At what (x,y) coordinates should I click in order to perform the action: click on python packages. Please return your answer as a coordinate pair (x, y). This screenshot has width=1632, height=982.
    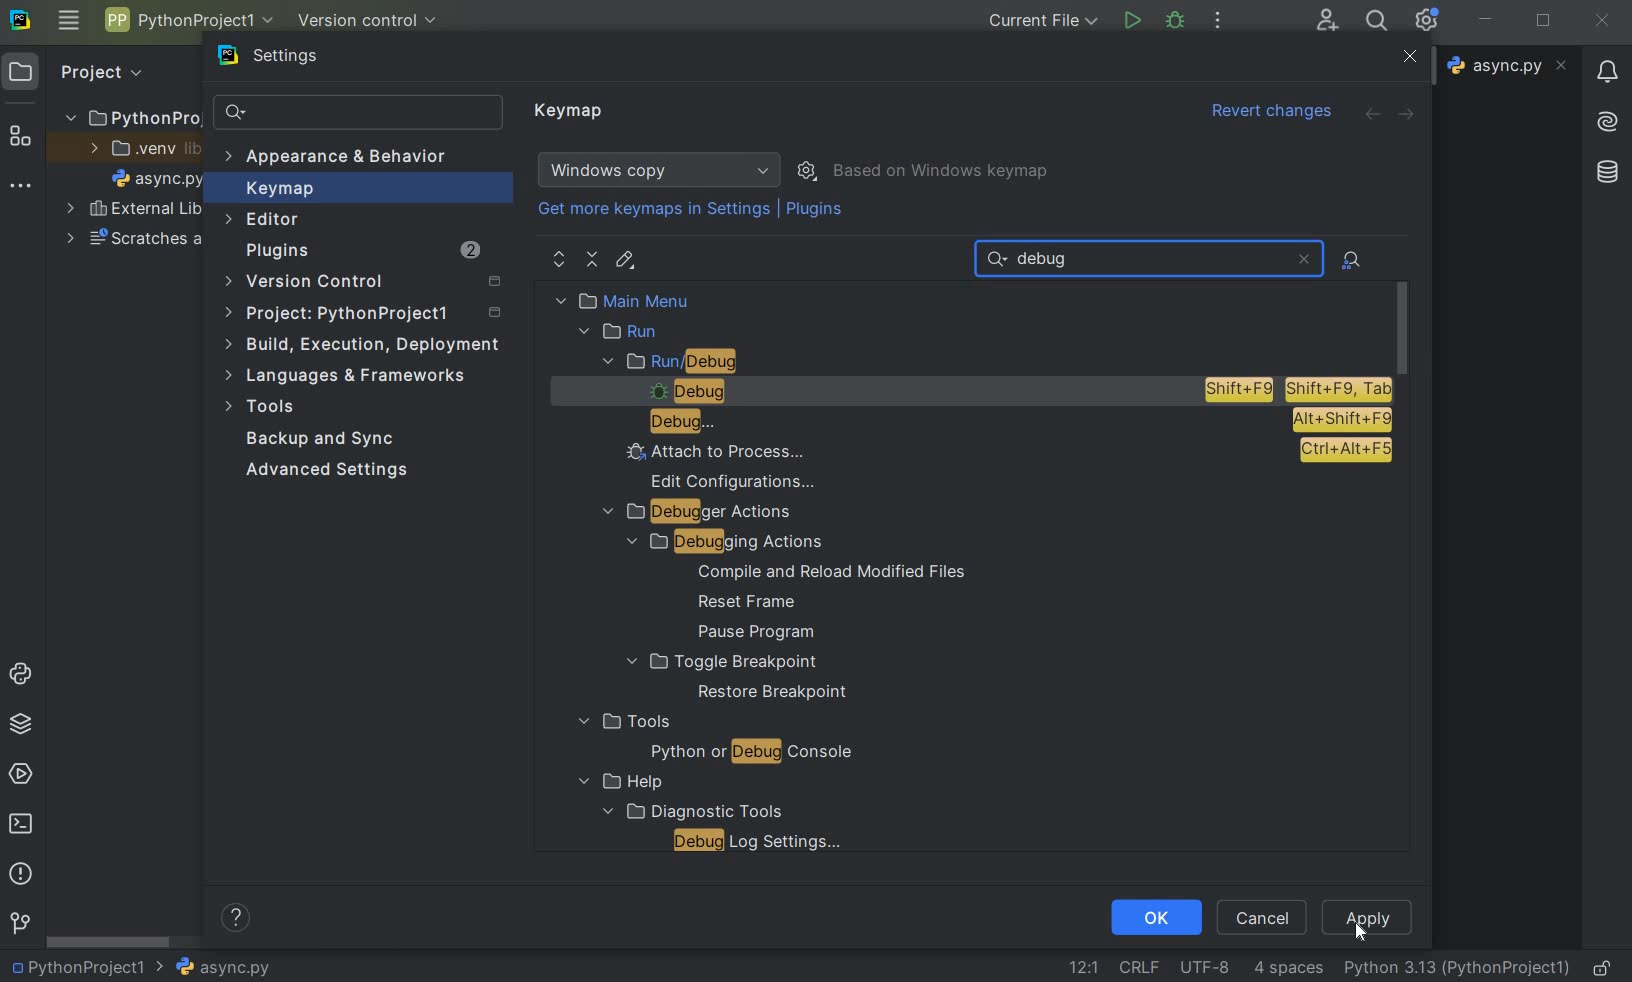
    Looking at the image, I should click on (24, 724).